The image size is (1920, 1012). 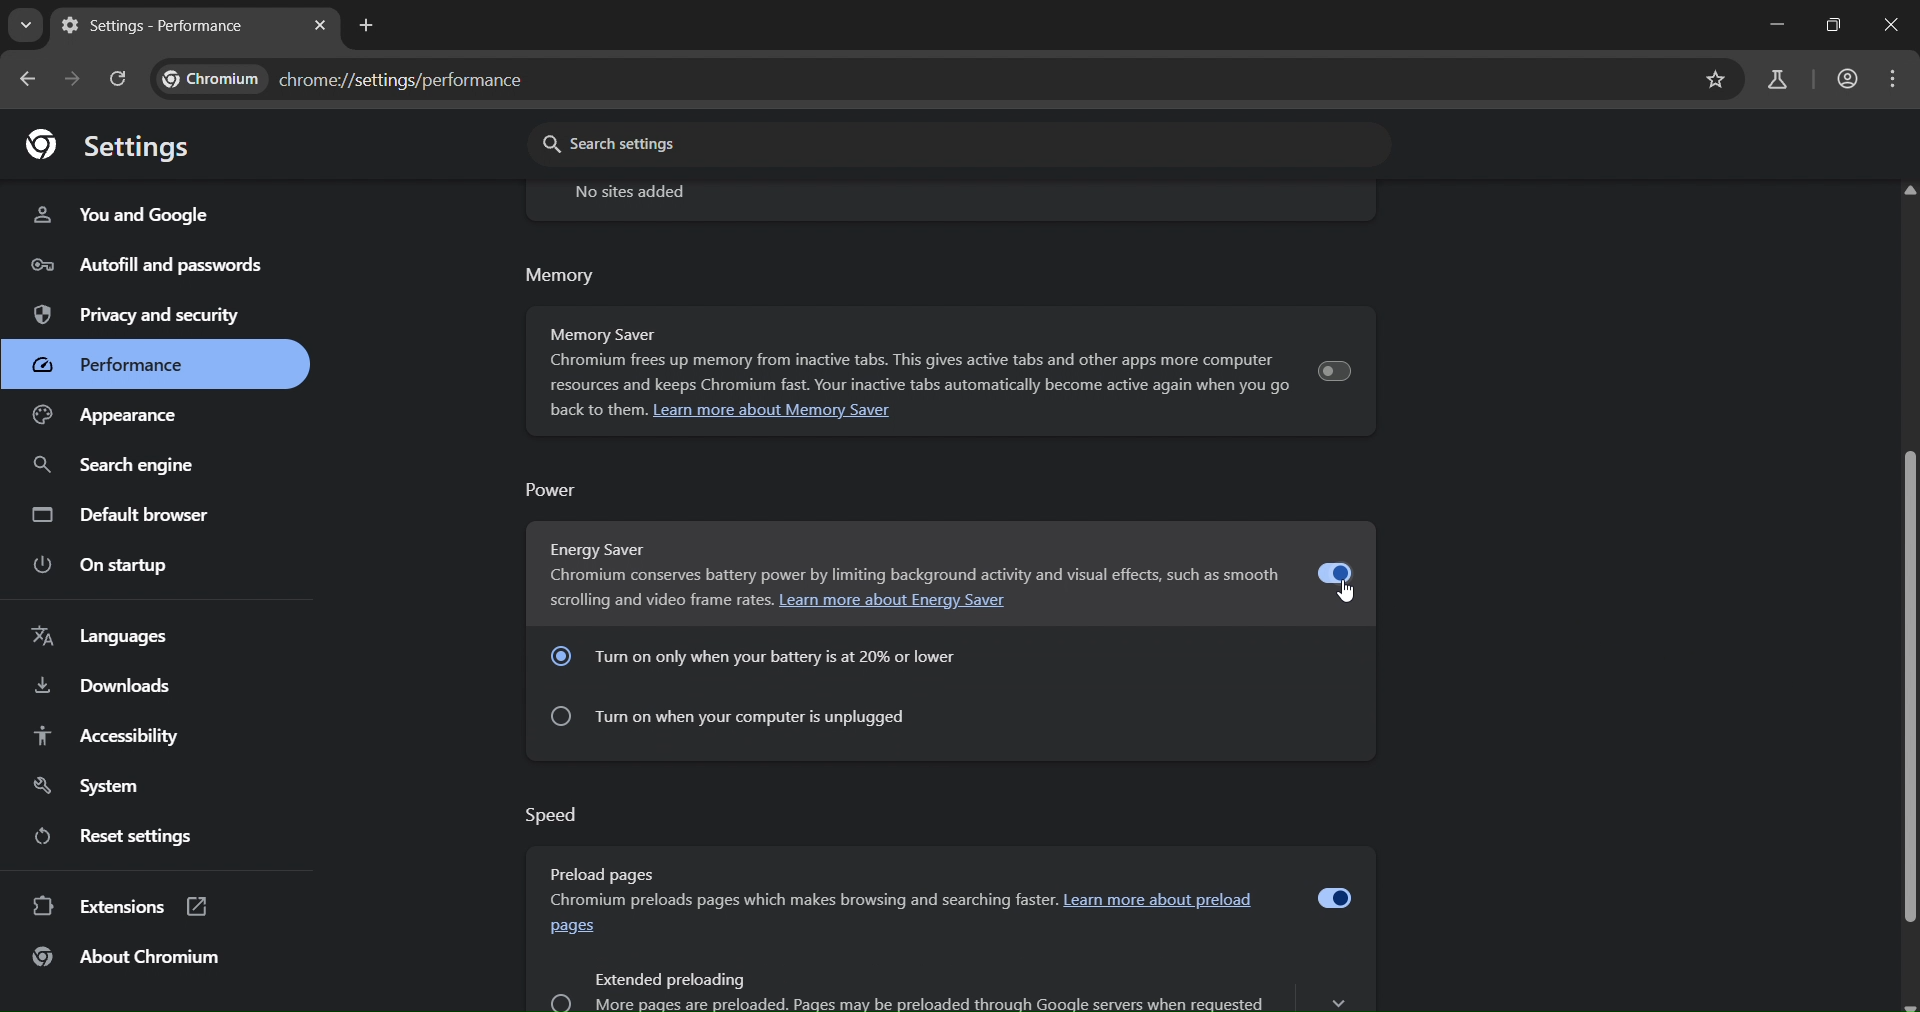 What do you see at coordinates (1887, 23) in the screenshot?
I see `close` at bounding box center [1887, 23].